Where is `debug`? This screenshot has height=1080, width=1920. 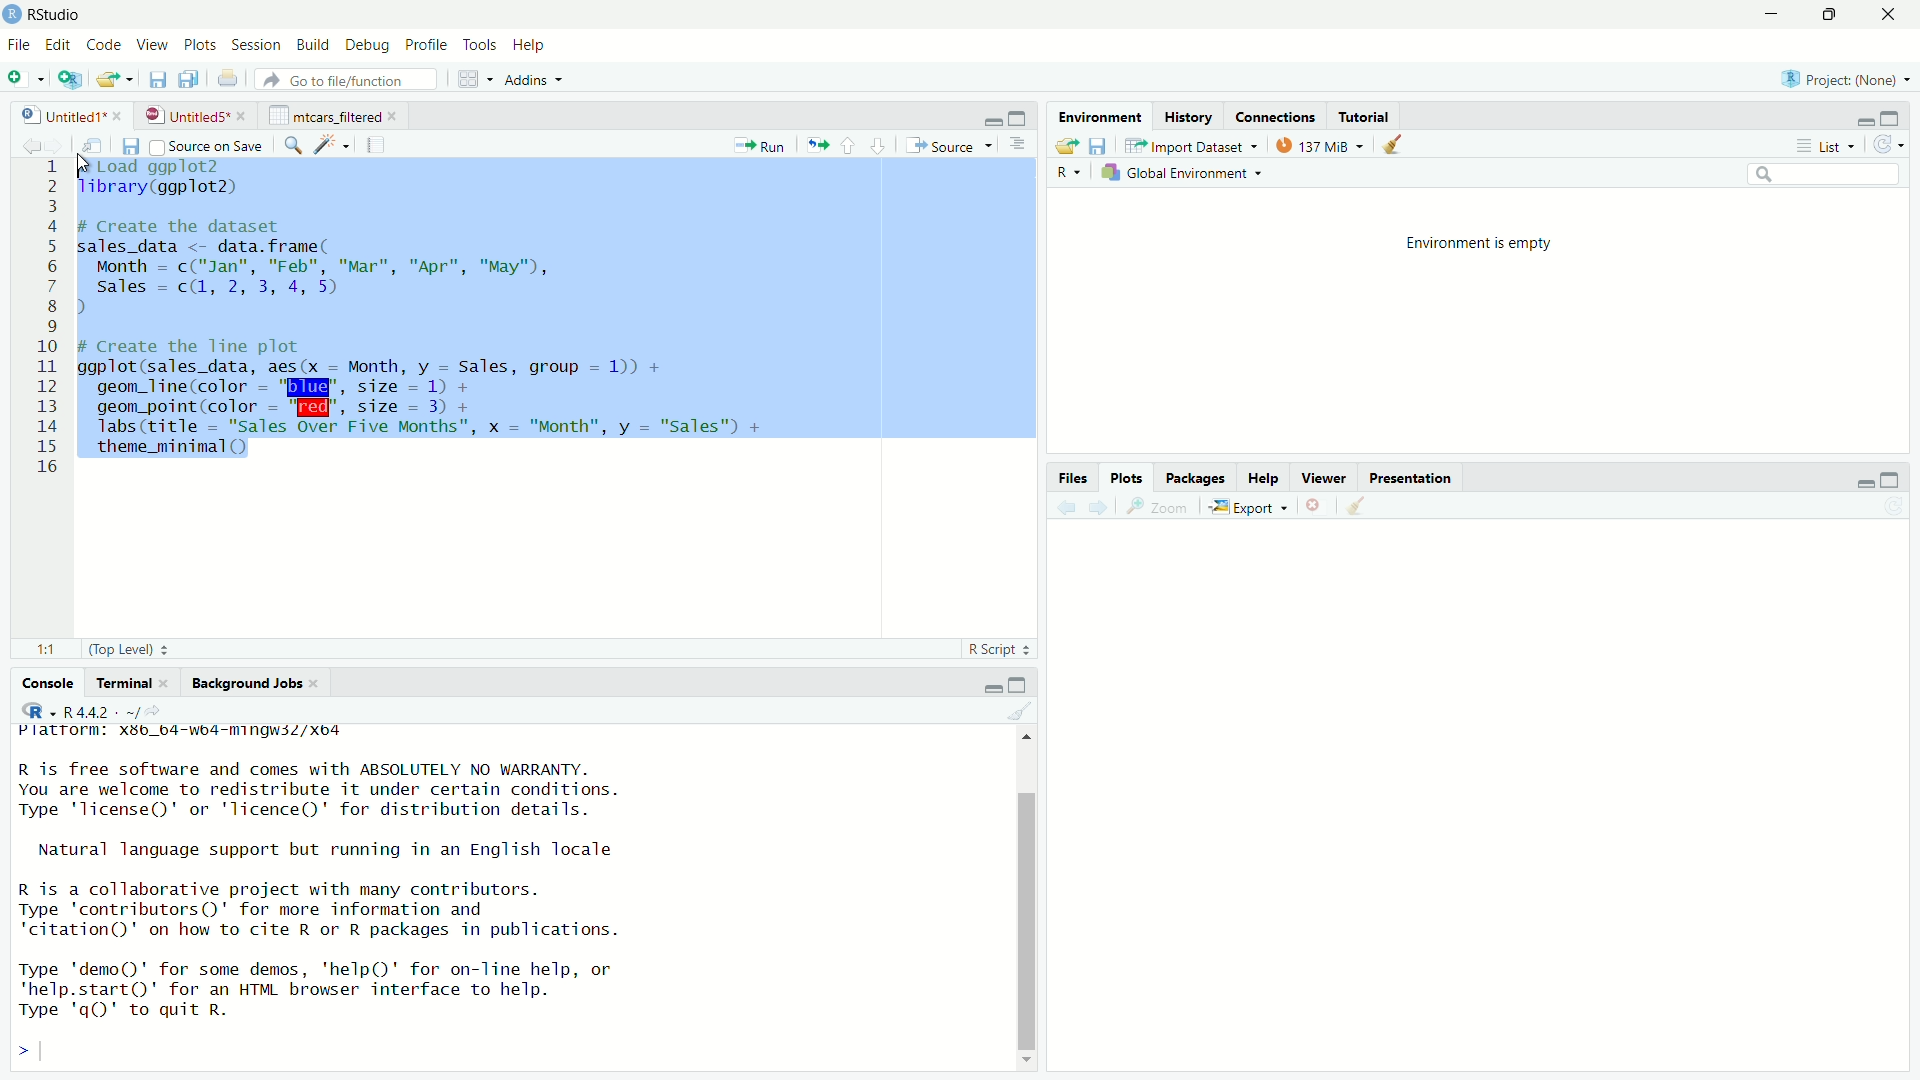
debug is located at coordinates (368, 47).